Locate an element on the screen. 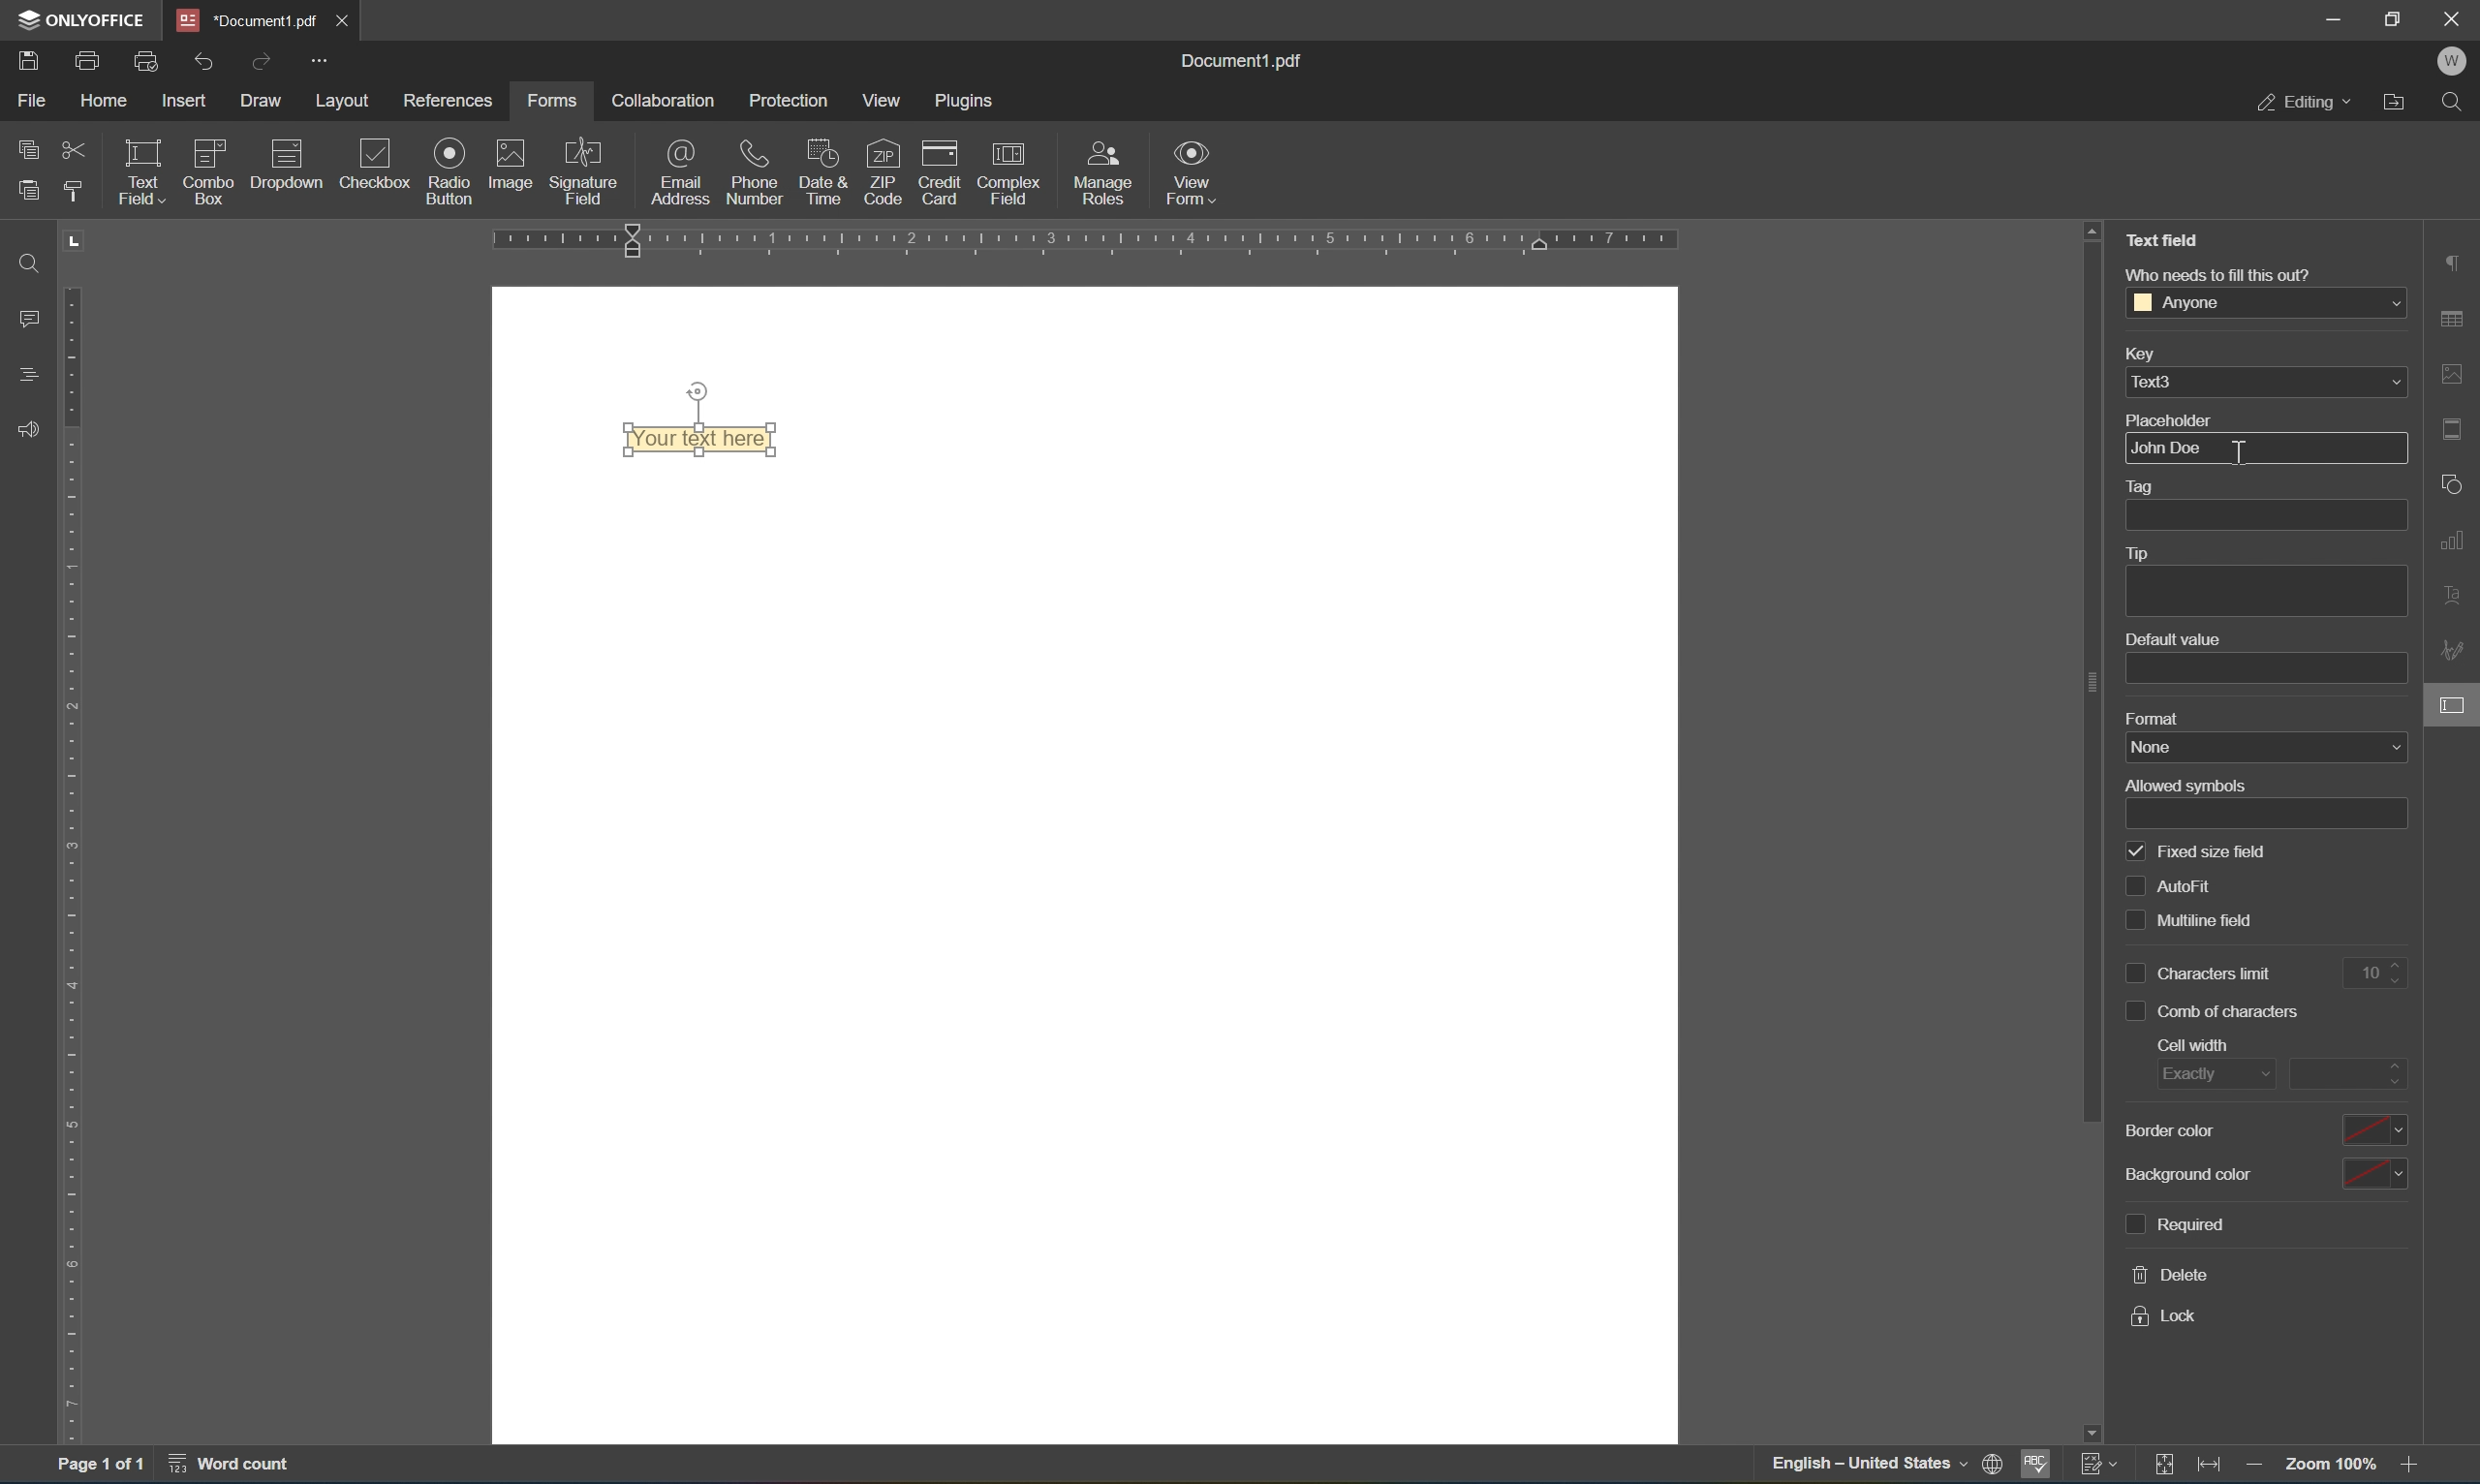 This screenshot has height=1484, width=2480. minimize is located at coordinates (2331, 17).